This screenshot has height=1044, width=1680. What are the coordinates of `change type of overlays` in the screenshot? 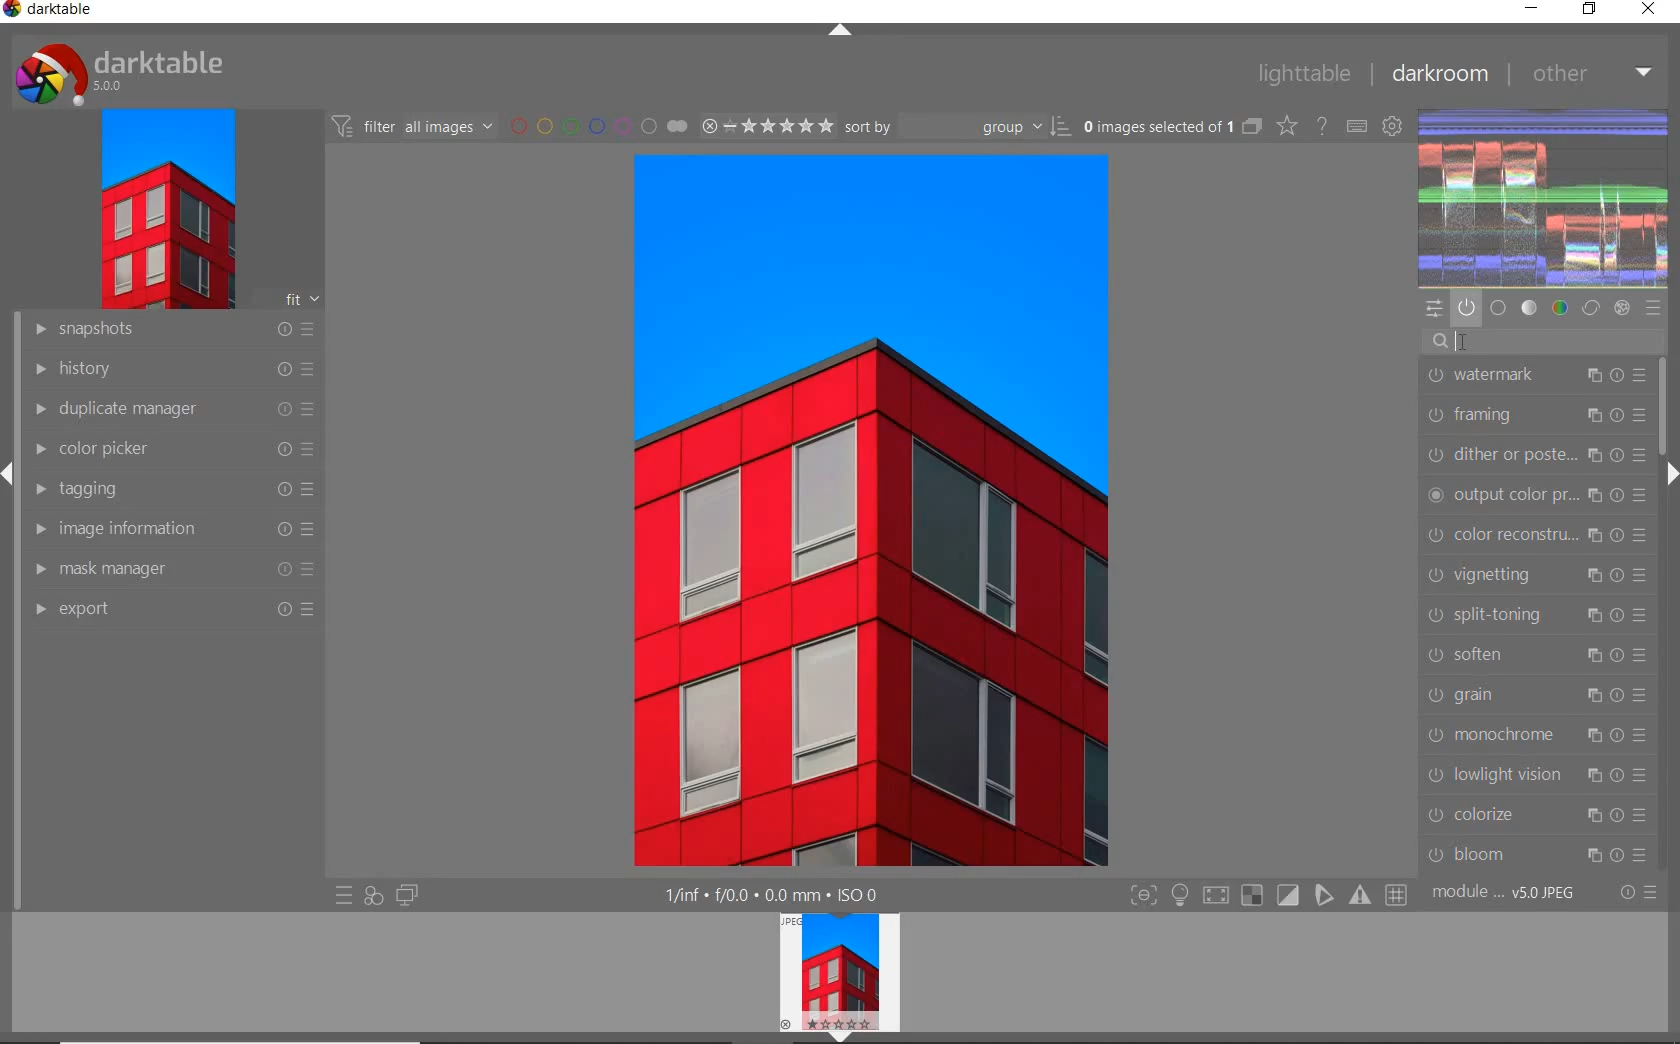 It's located at (1289, 127).